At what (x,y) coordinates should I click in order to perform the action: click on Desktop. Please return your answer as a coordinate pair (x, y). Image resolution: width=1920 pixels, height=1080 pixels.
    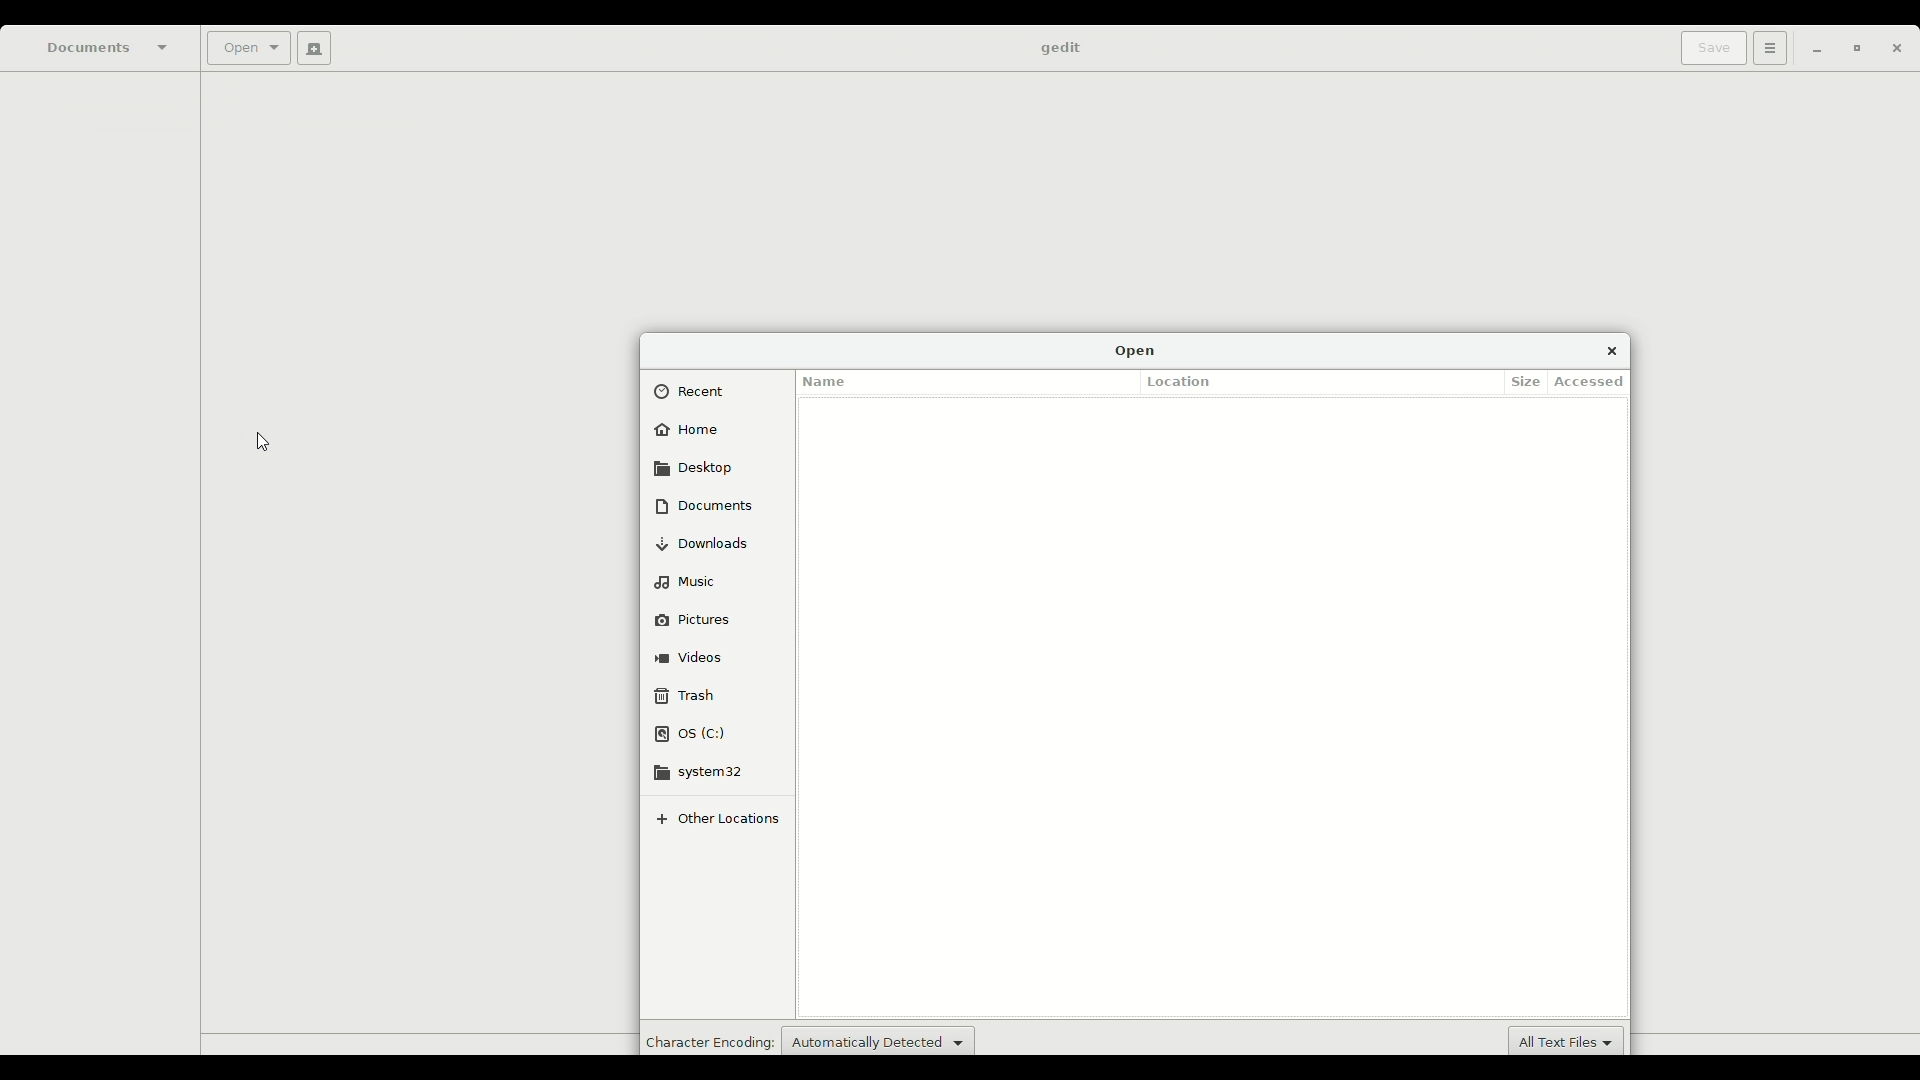
    Looking at the image, I should click on (696, 467).